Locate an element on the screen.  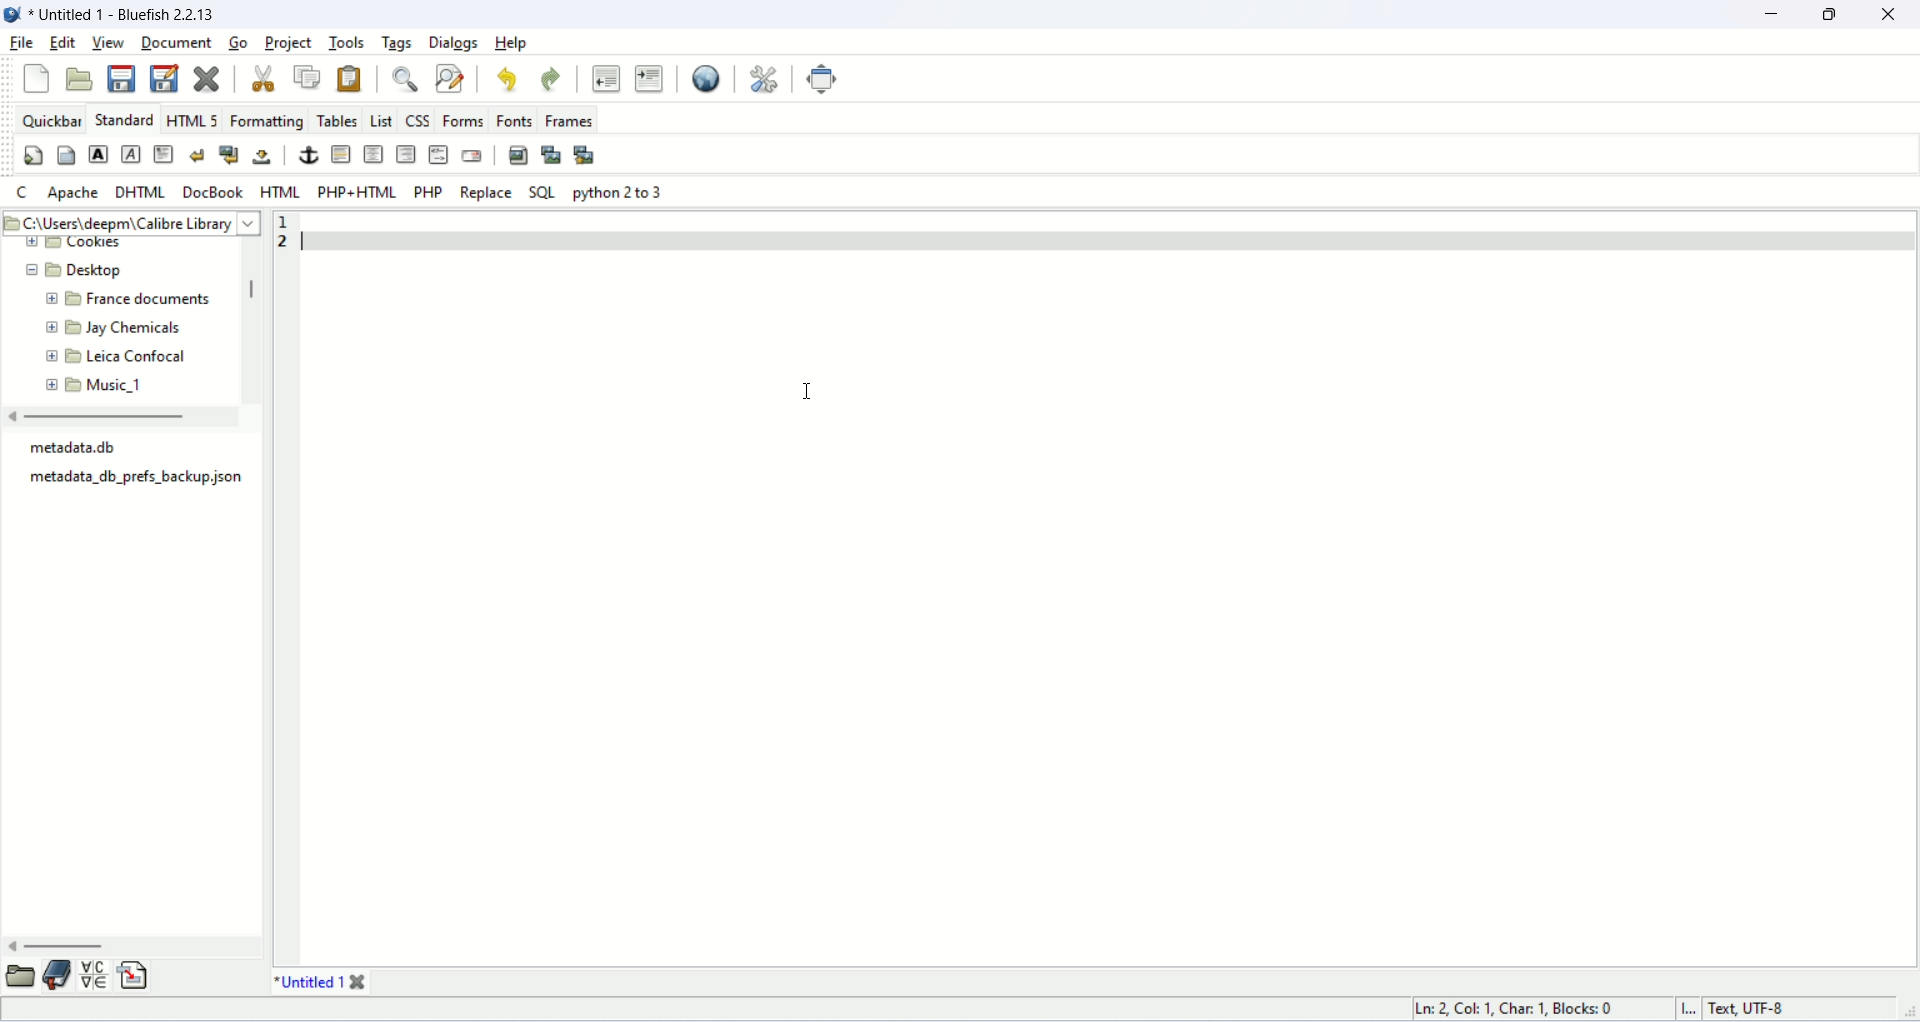
quickbar is located at coordinates (55, 120).